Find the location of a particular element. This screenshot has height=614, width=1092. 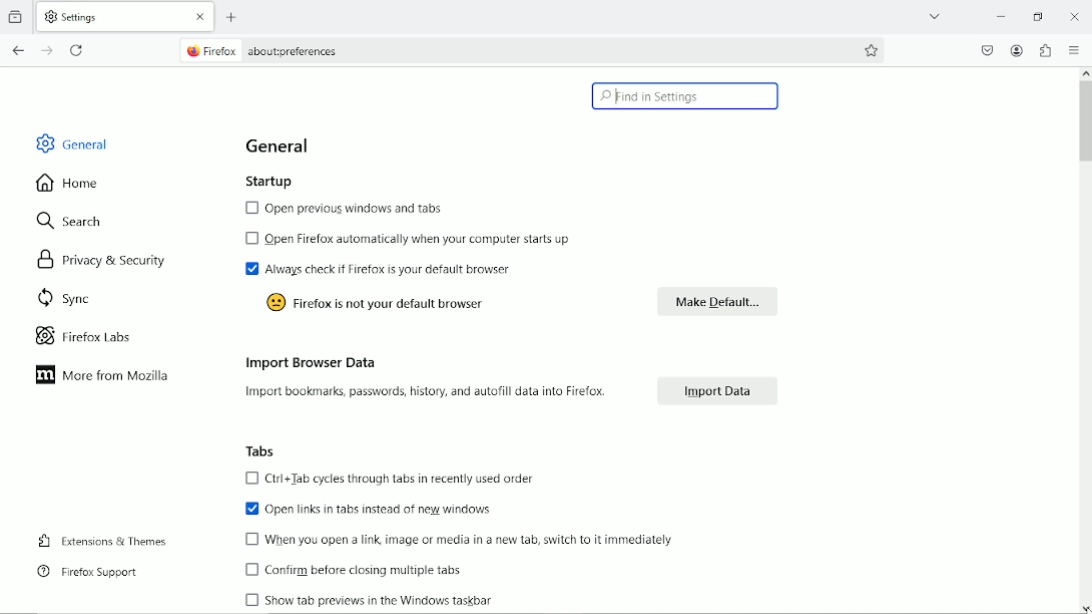

Open links in tabs instead of new windows is located at coordinates (369, 508).